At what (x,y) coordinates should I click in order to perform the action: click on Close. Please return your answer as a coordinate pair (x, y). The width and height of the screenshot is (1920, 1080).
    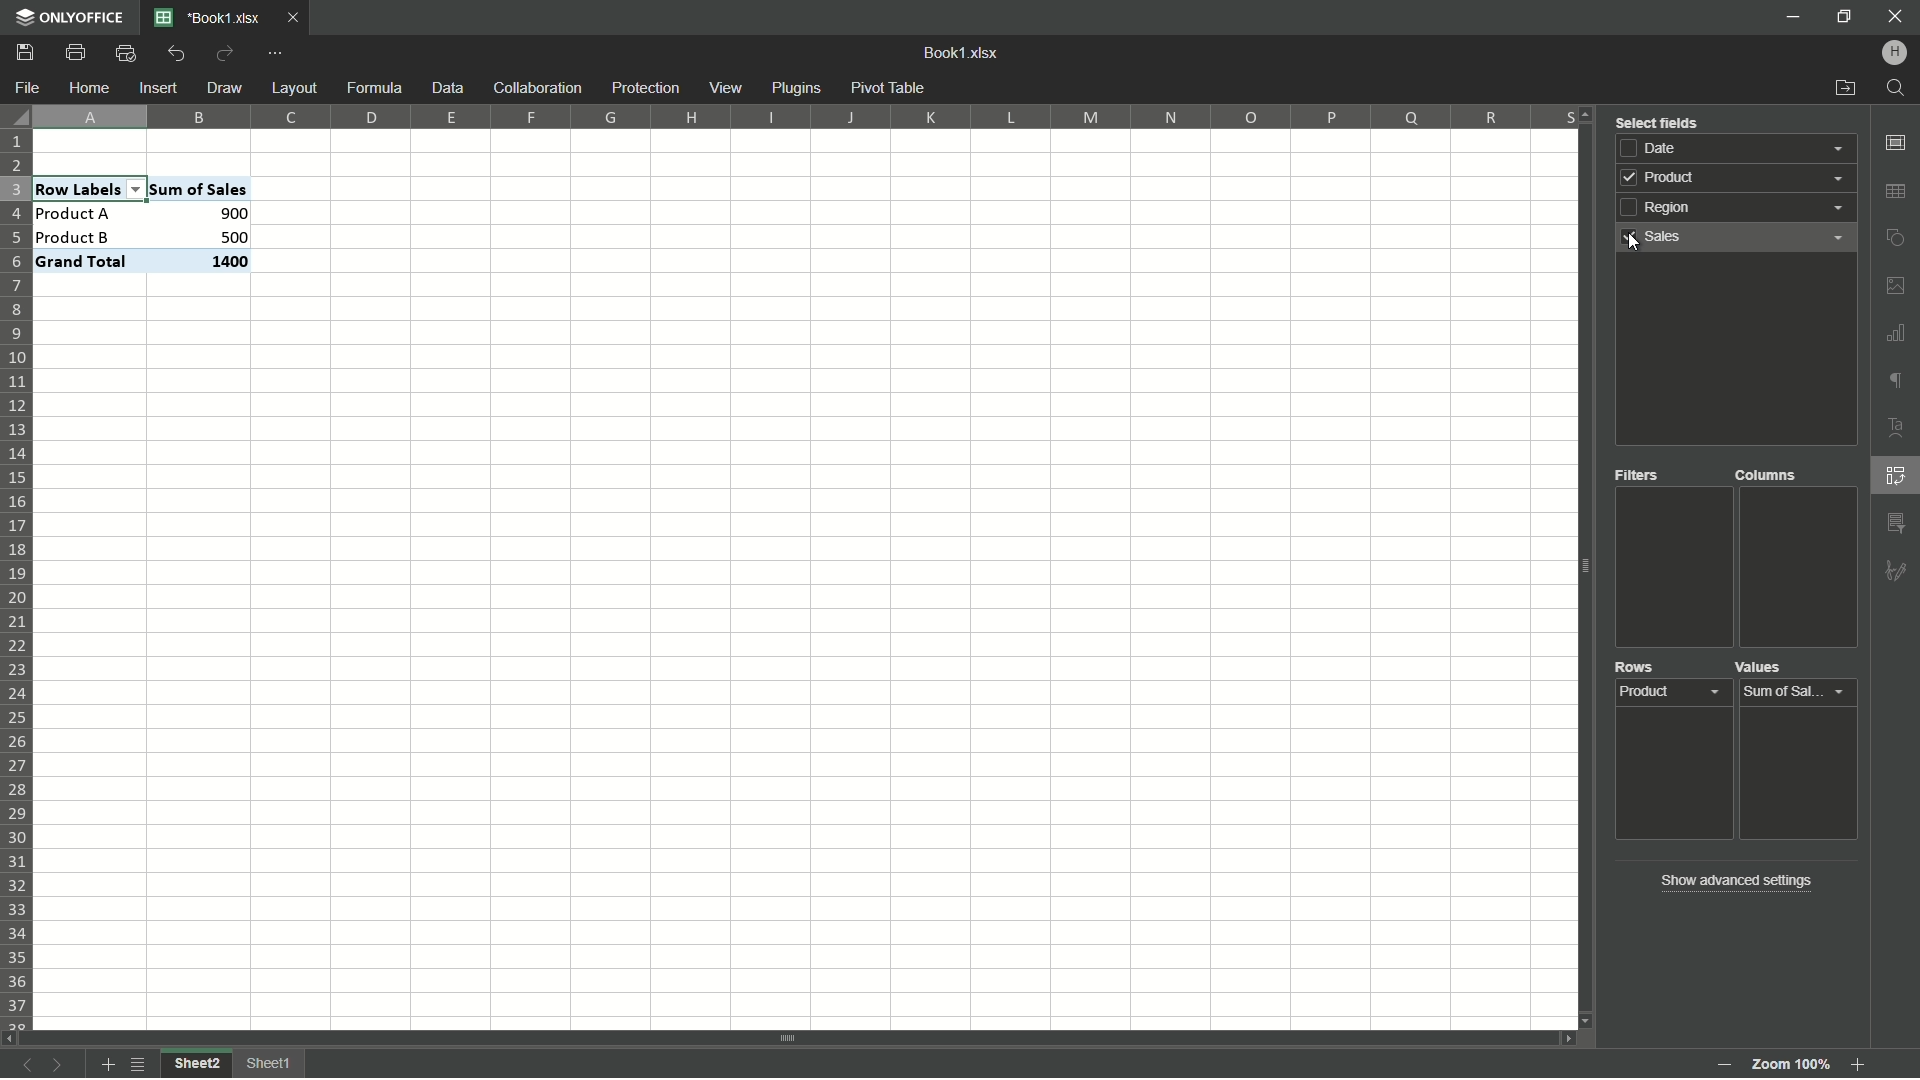
    Looking at the image, I should click on (297, 20).